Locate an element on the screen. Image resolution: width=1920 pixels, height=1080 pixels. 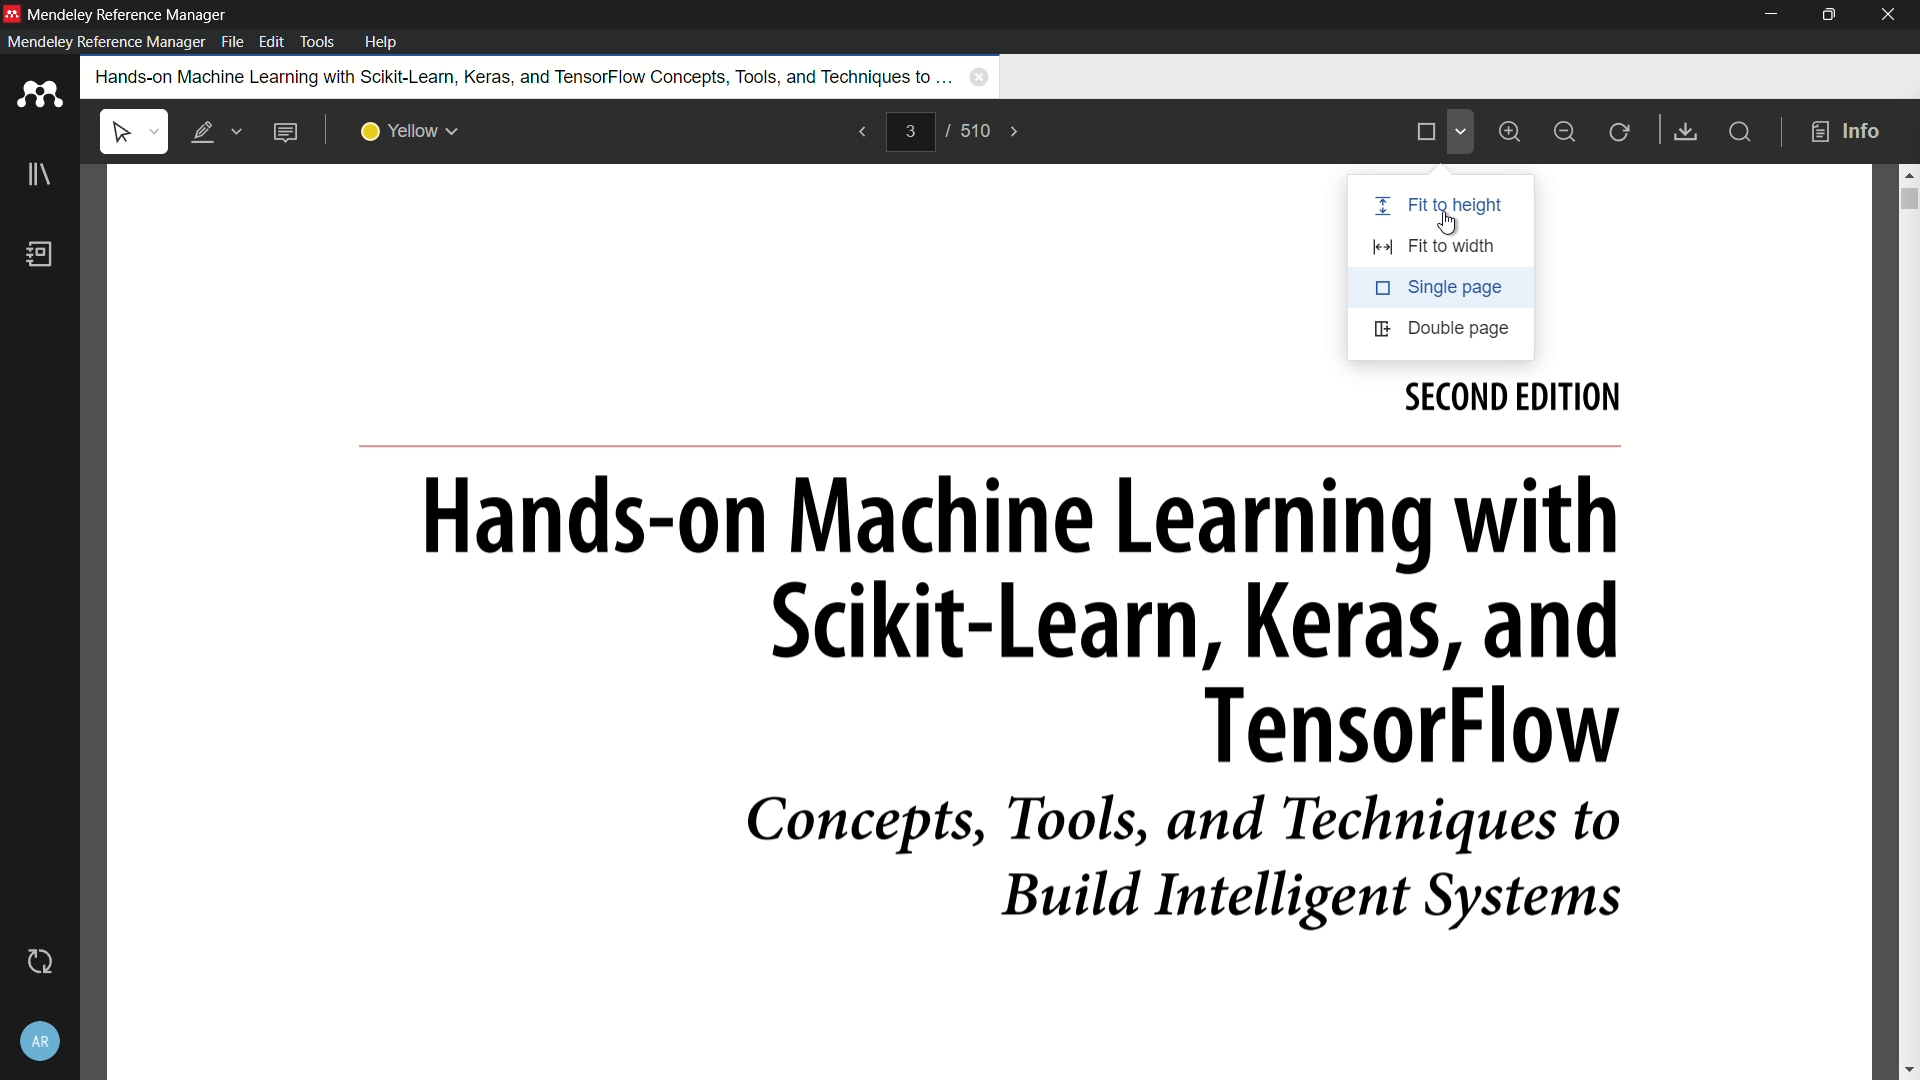
text highlight is located at coordinates (214, 133).